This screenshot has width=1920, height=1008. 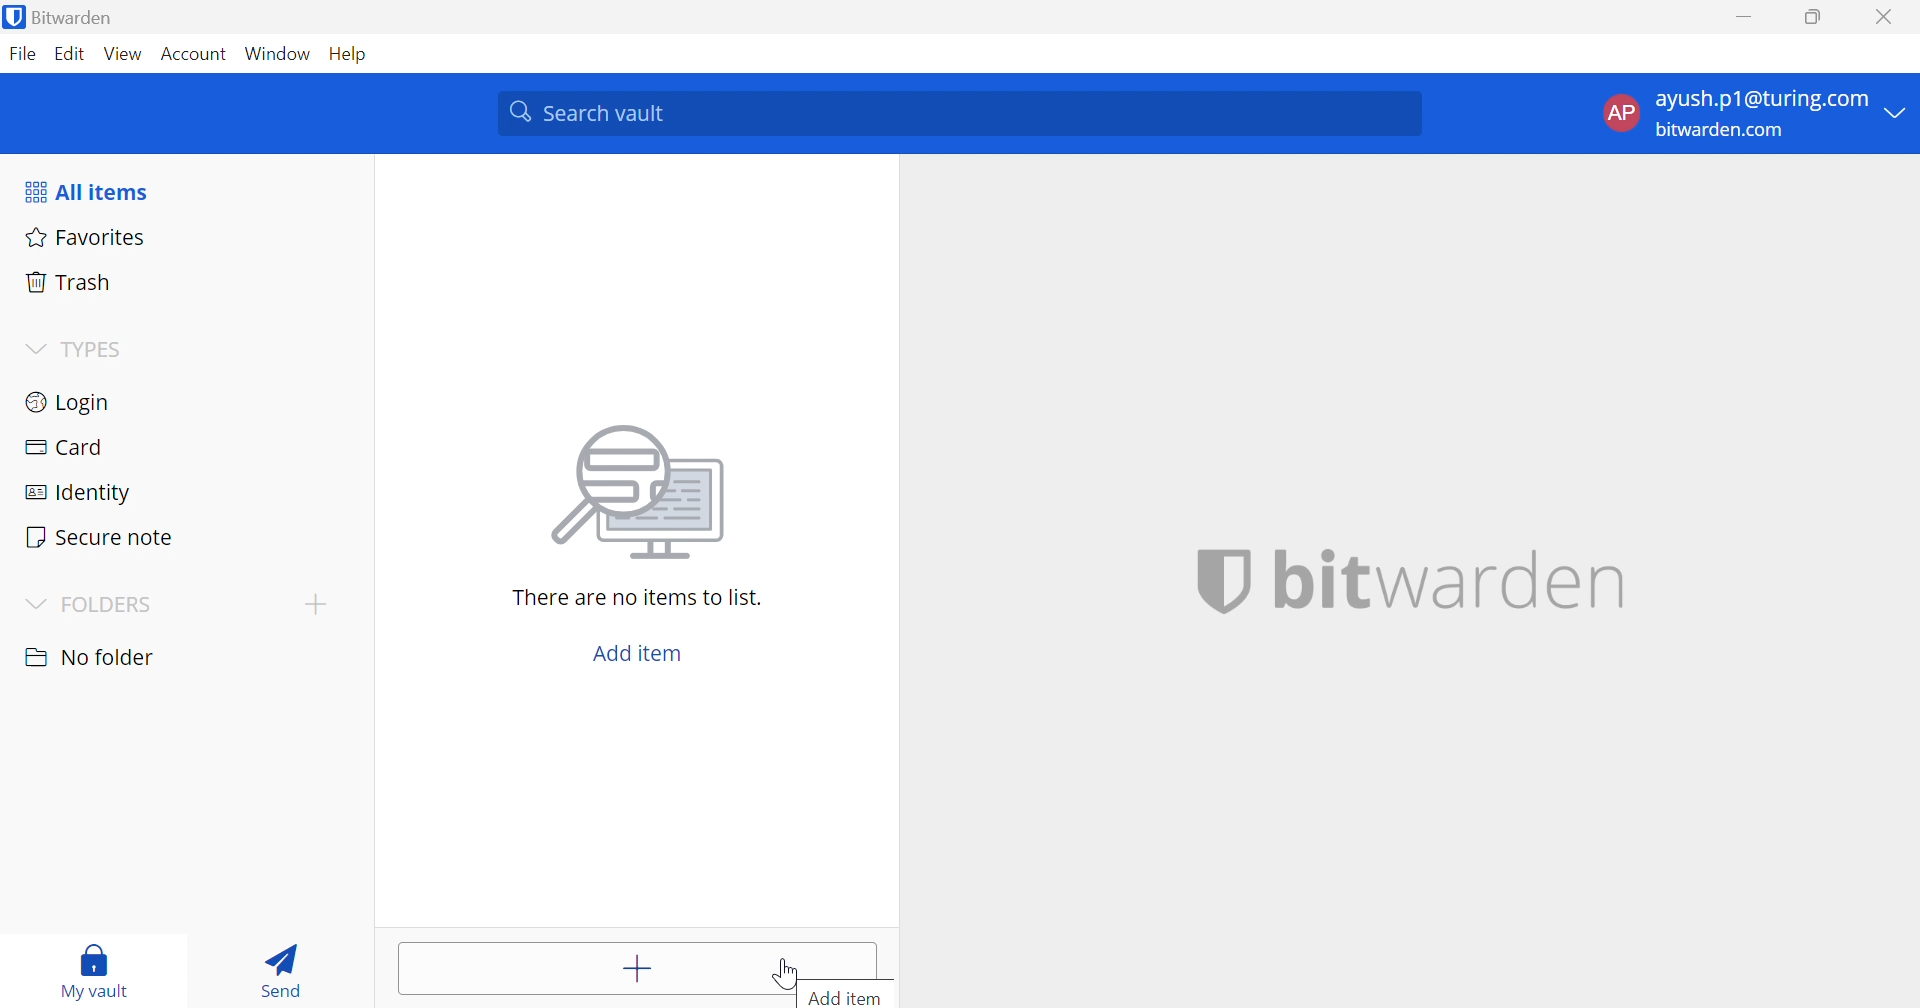 What do you see at coordinates (280, 55) in the screenshot?
I see `Window` at bounding box center [280, 55].